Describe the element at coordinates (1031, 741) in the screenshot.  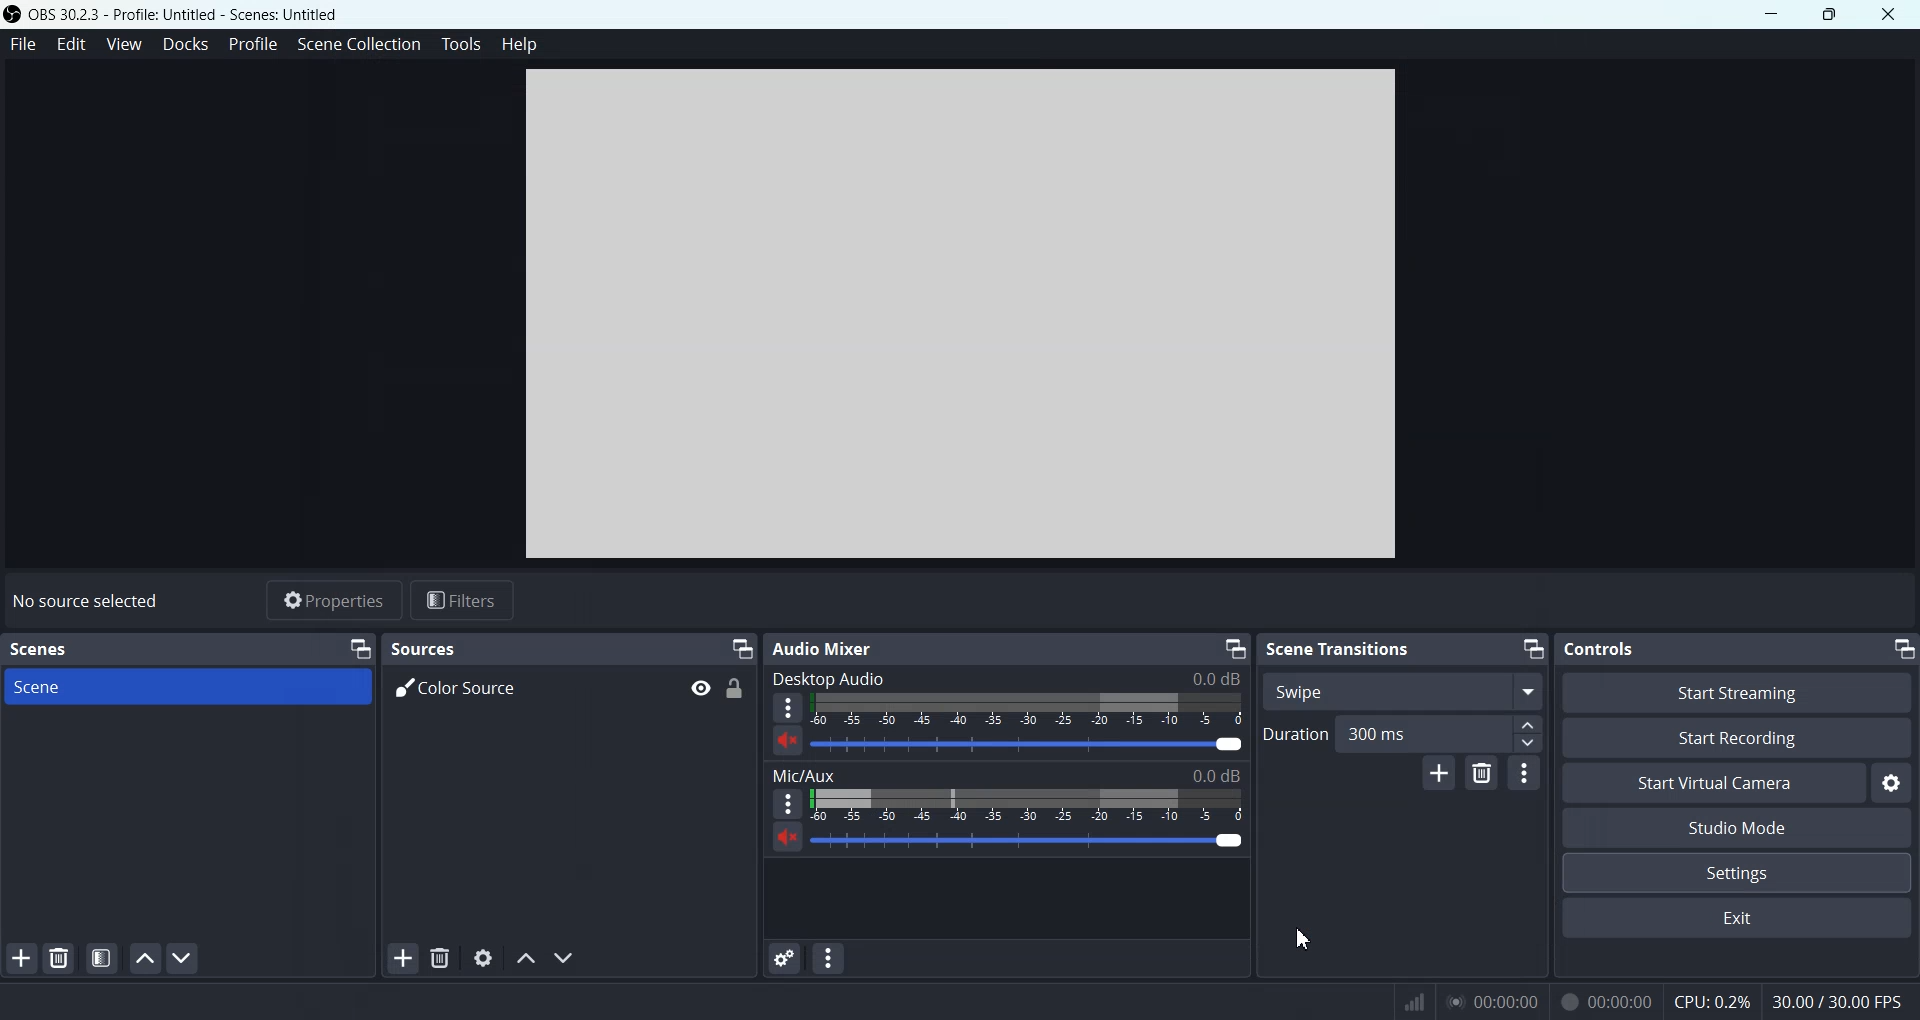
I see `Volume Adjuster` at that location.